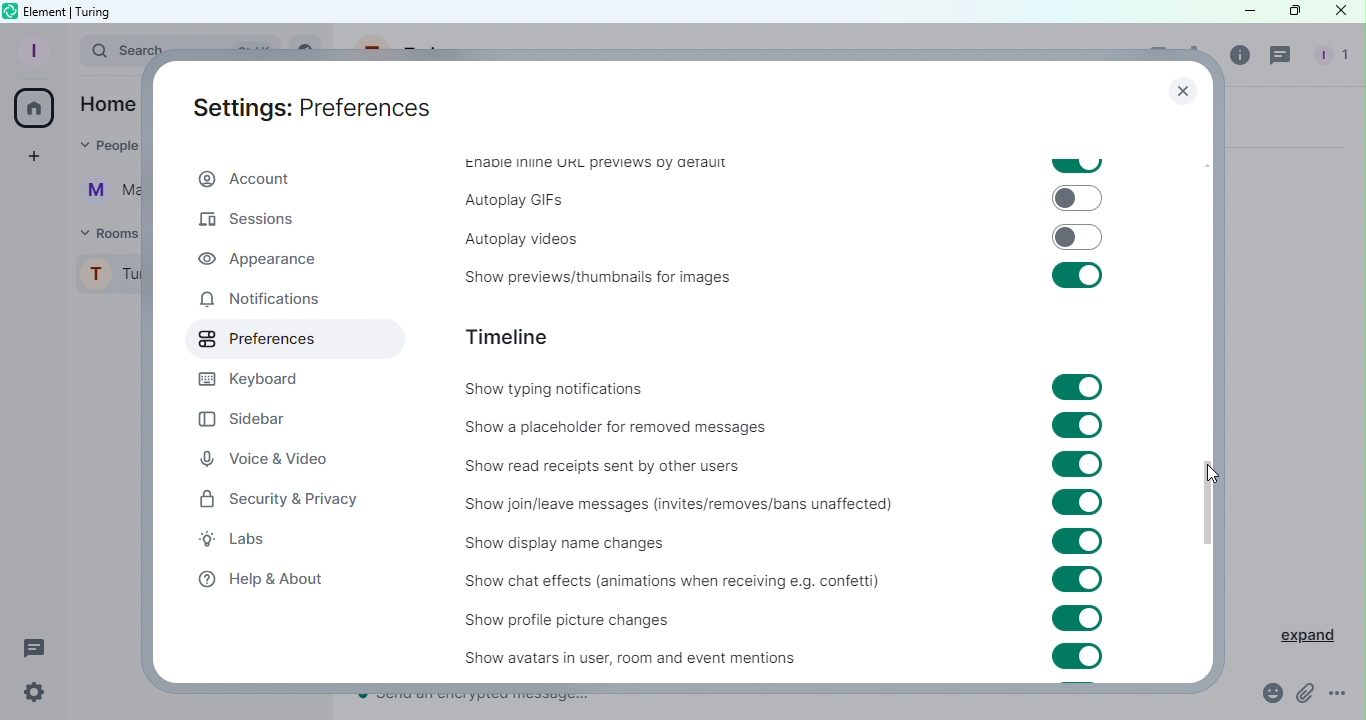 The height and width of the screenshot is (720, 1366). I want to click on Turing, so click(109, 279).